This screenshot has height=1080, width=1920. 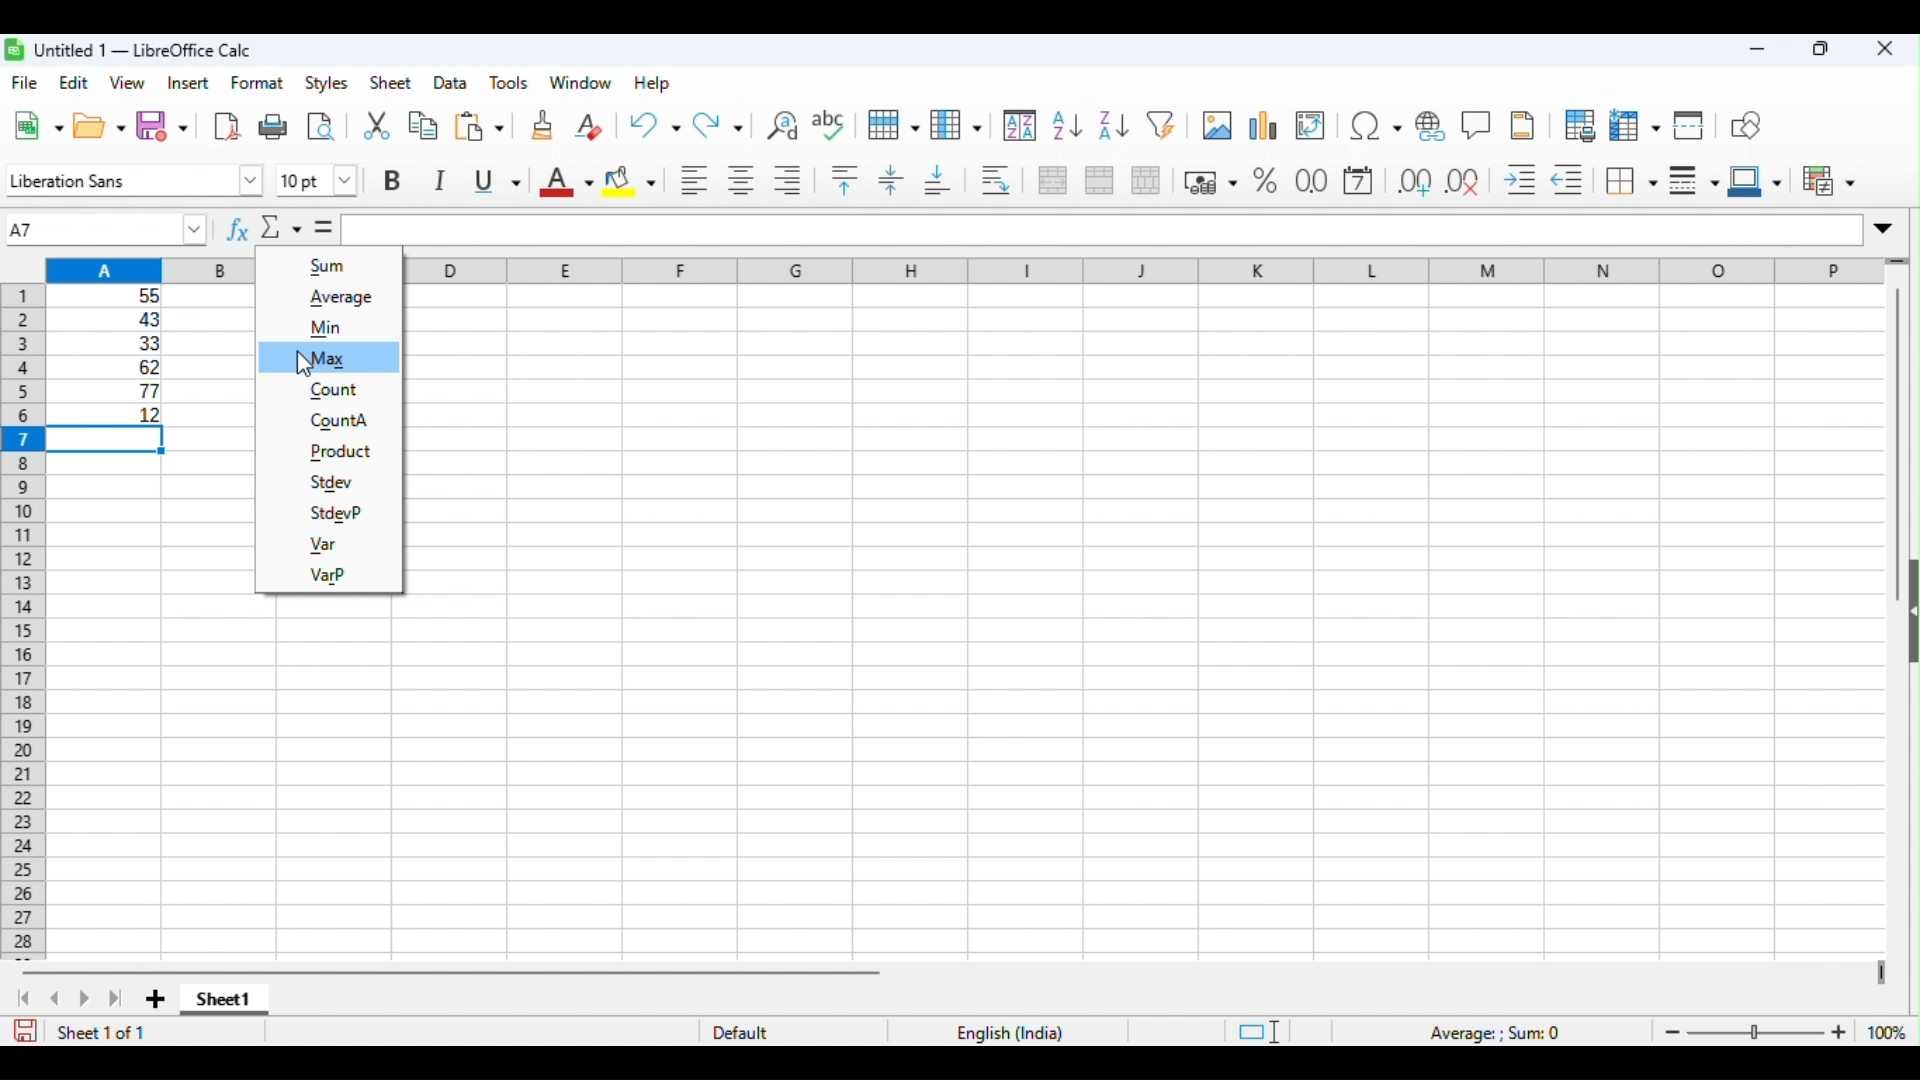 What do you see at coordinates (748, 1032) in the screenshot?
I see `default` at bounding box center [748, 1032].